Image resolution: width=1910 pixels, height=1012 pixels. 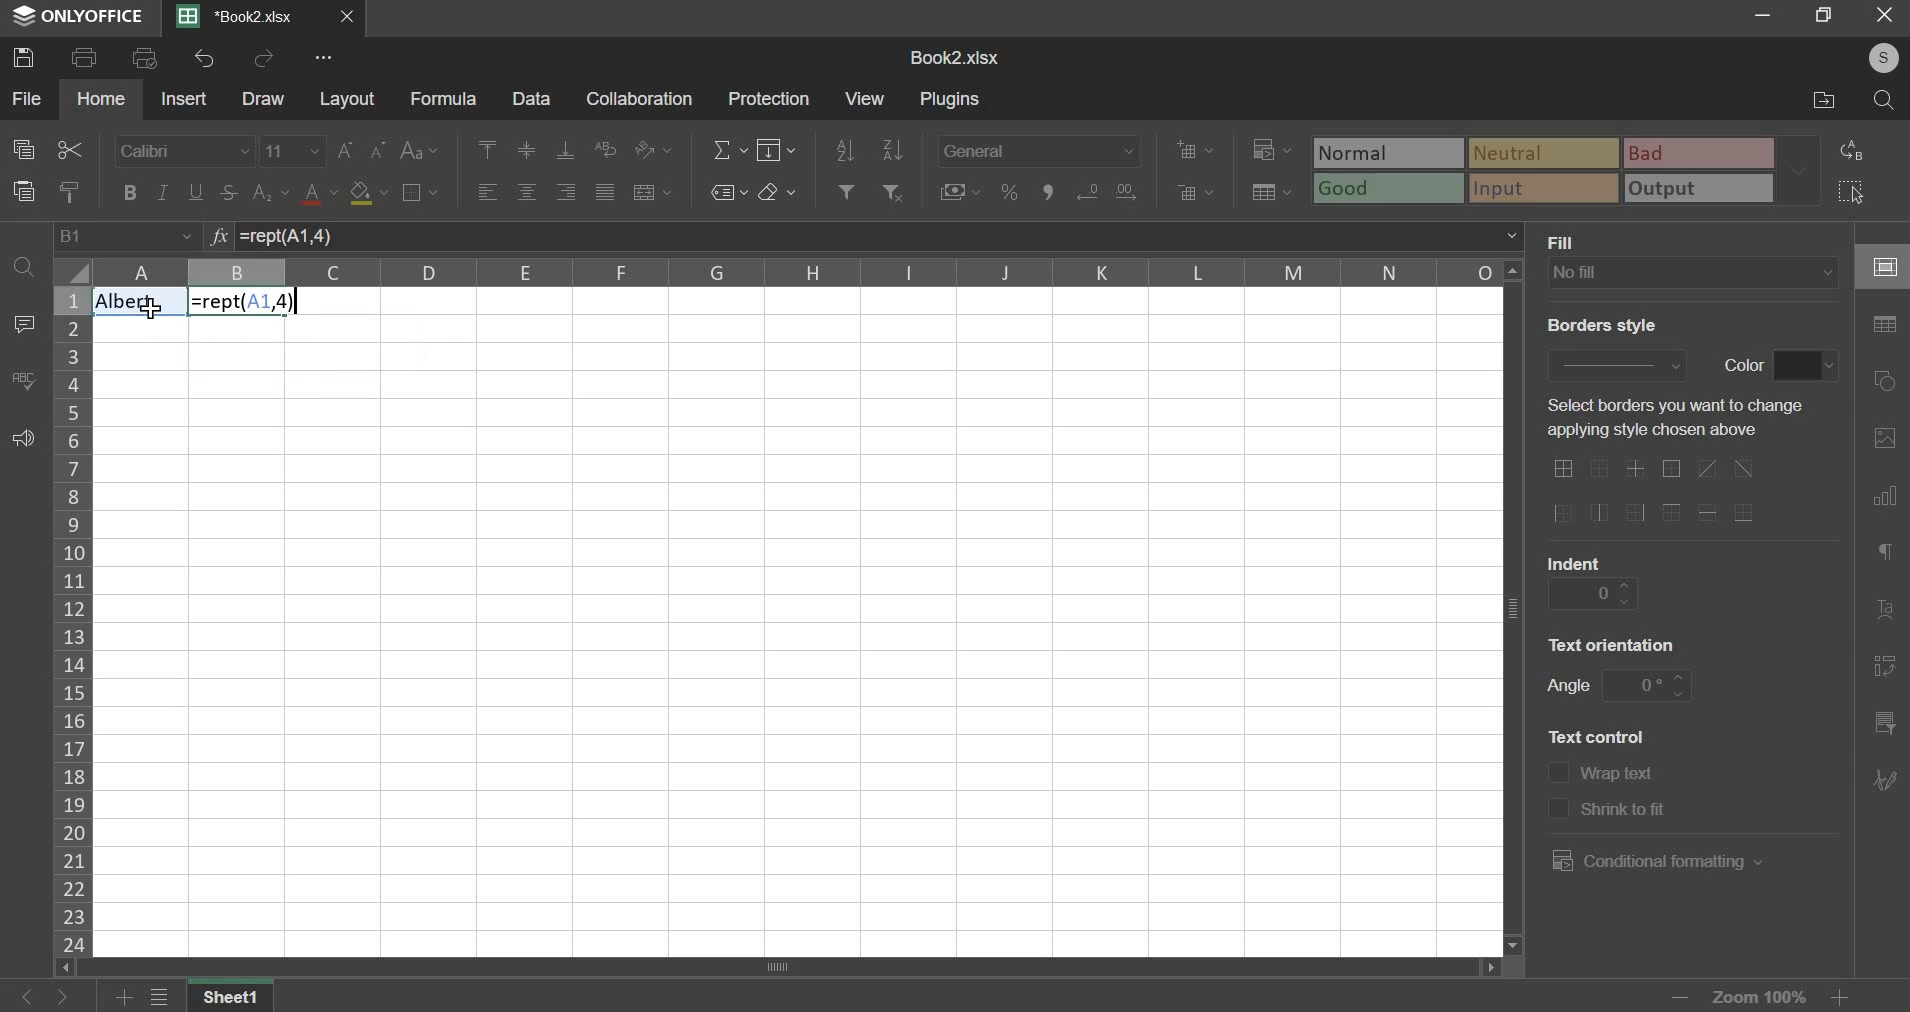 I want to click on font, so click(x=185, y=151).